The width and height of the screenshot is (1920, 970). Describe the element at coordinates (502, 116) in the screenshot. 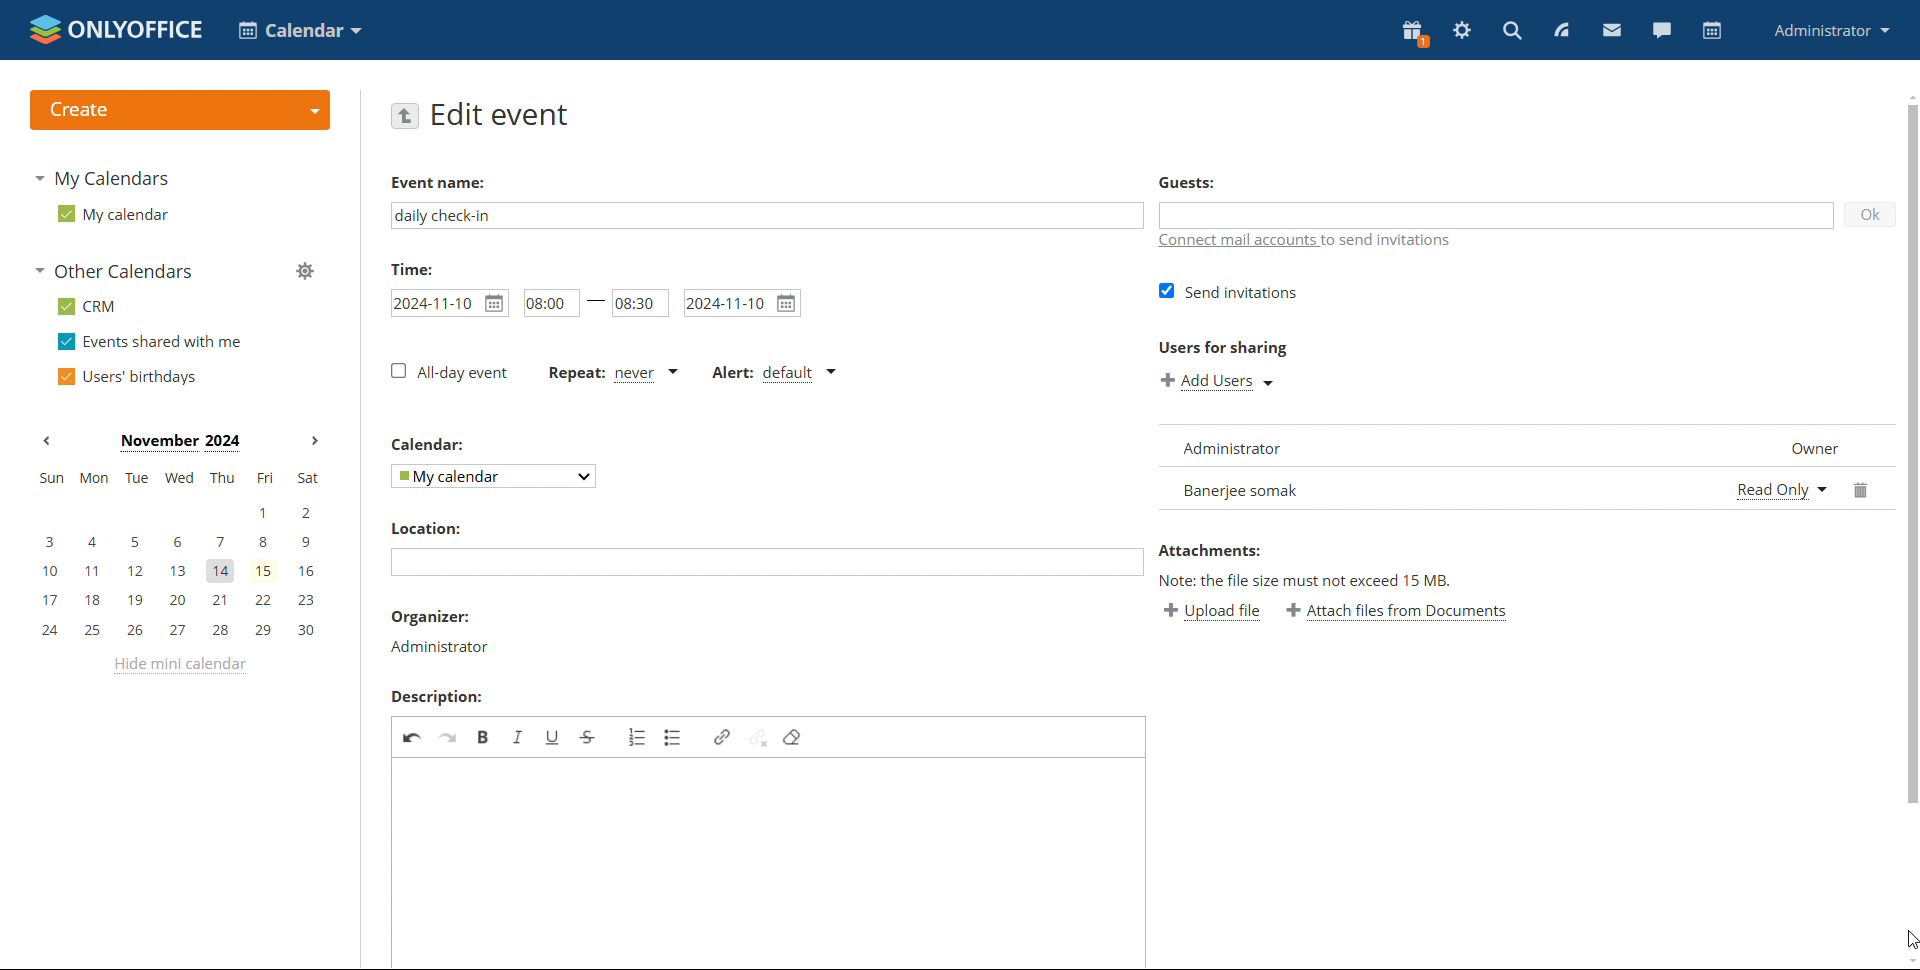

I see `edit event` at that location.